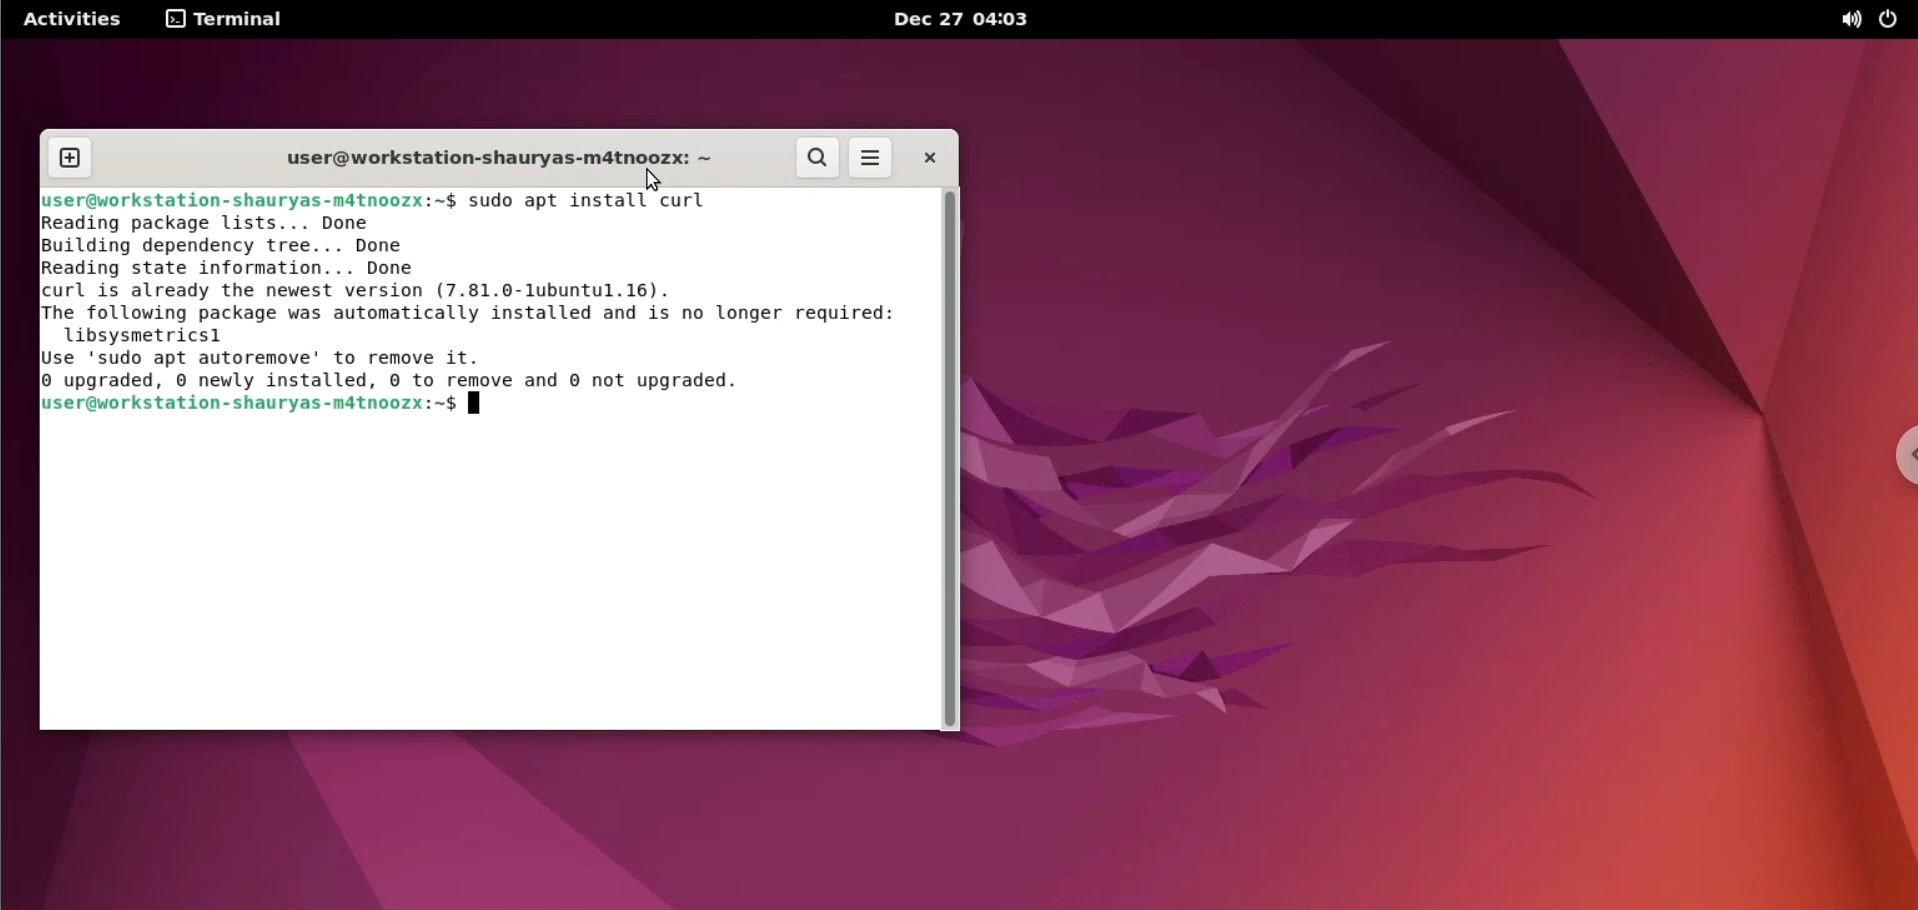 This screenshot has height=910, width=1918. What do you see at coordinates (967, 20) in the screenshot?
I see `Dec 27 04:03` at bounding box center [967, 20].